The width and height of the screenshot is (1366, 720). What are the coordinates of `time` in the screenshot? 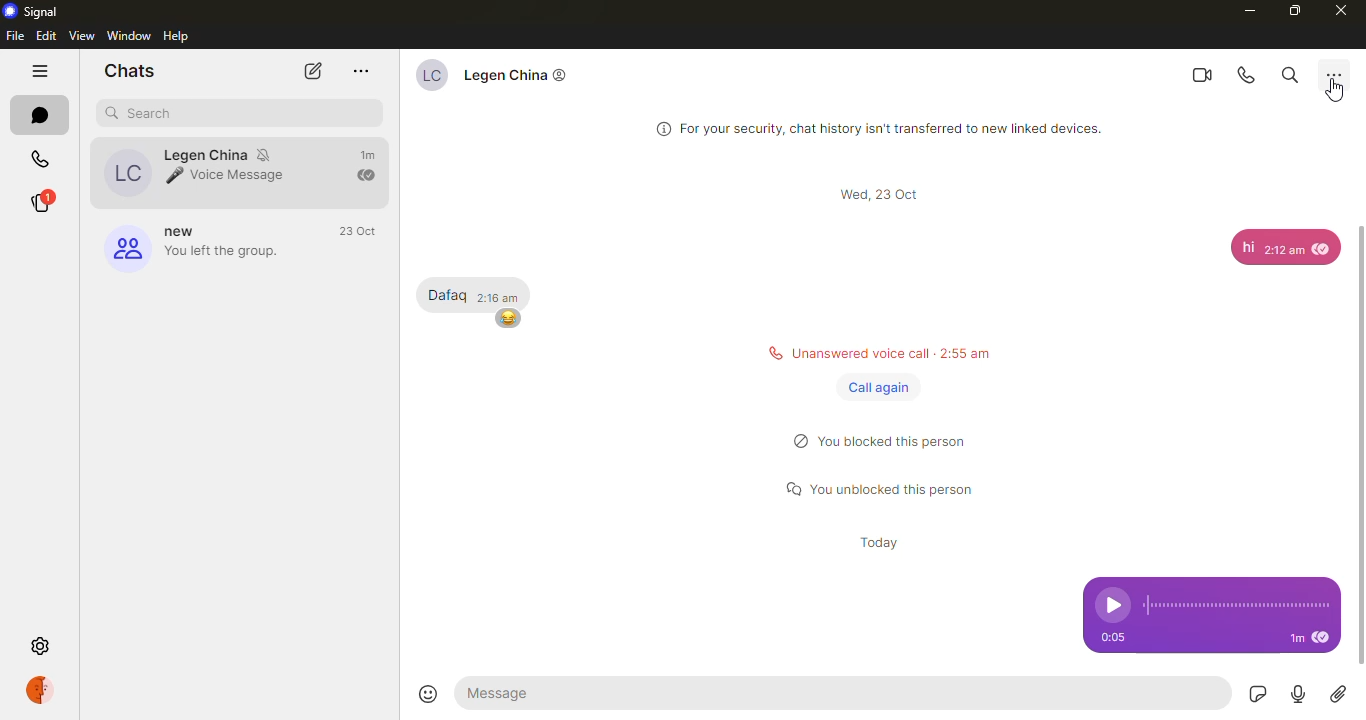 It's located at (886, 195).